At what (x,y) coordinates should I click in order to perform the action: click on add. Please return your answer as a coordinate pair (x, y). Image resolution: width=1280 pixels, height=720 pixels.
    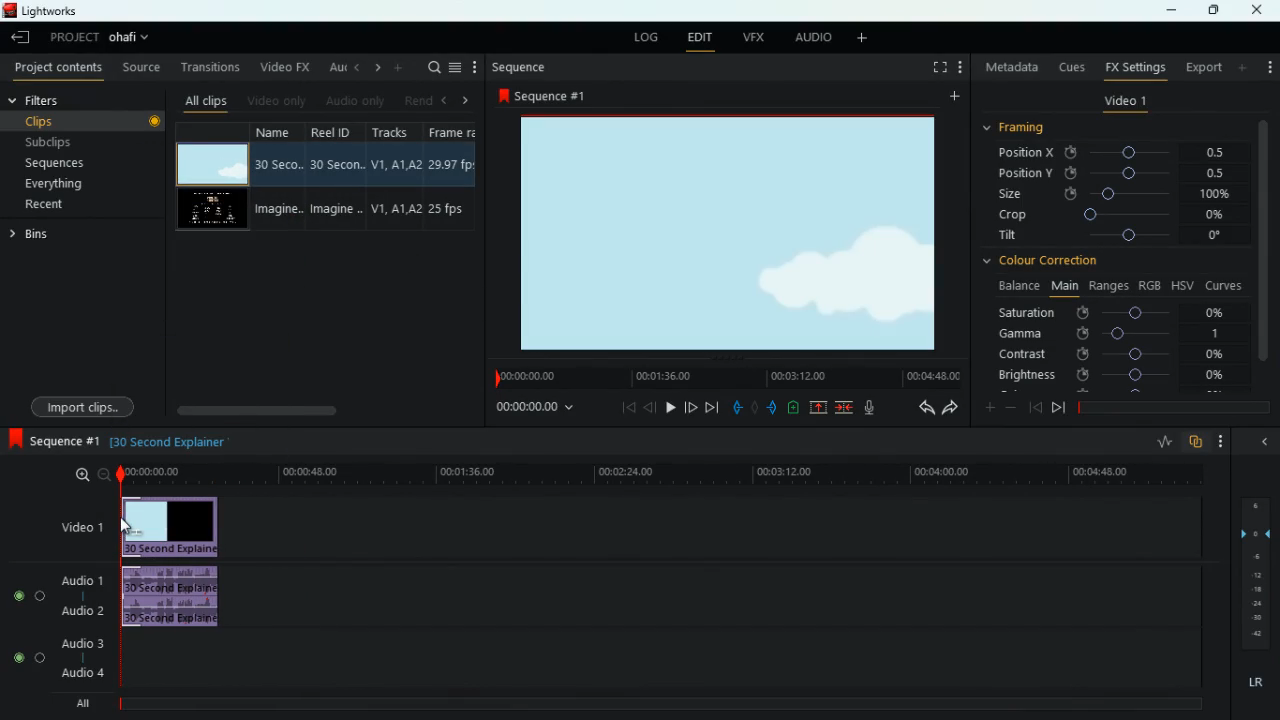
    Looking at the image, I should click on (859, 39).